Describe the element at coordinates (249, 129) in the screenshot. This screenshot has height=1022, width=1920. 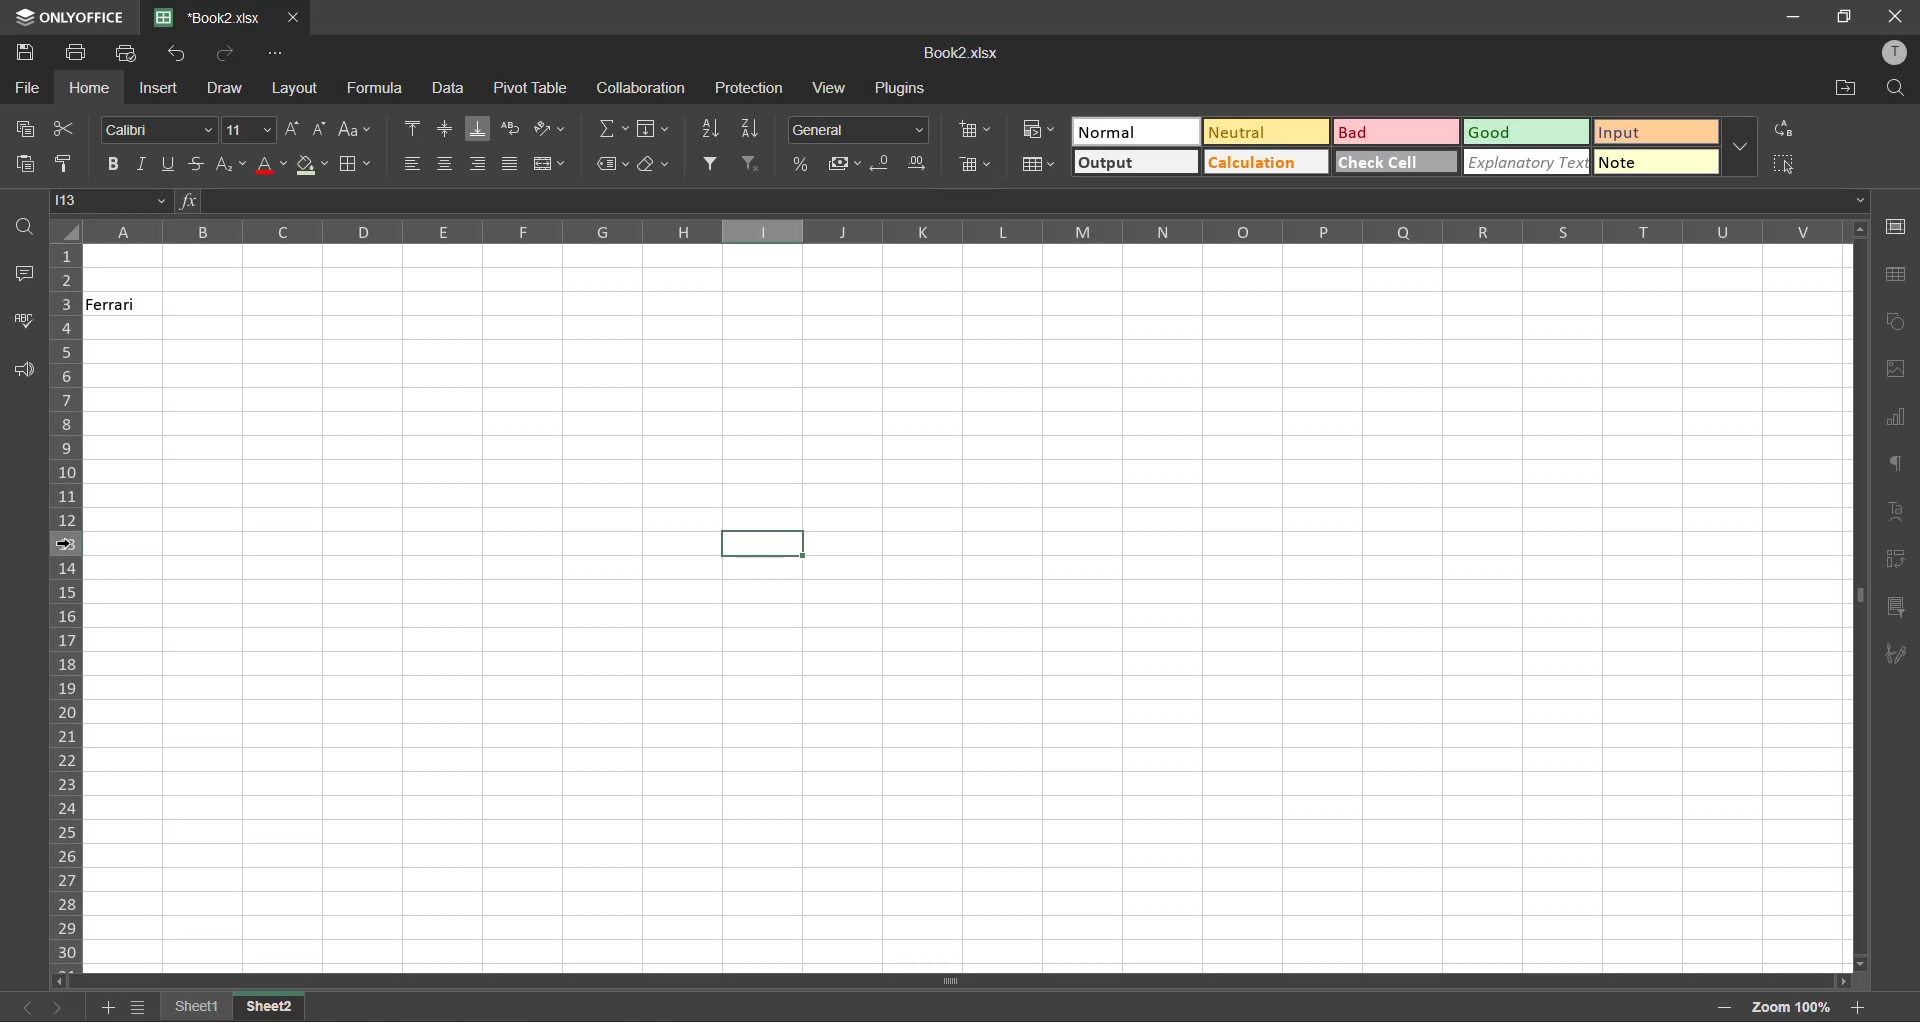
I see `font size` at that location.